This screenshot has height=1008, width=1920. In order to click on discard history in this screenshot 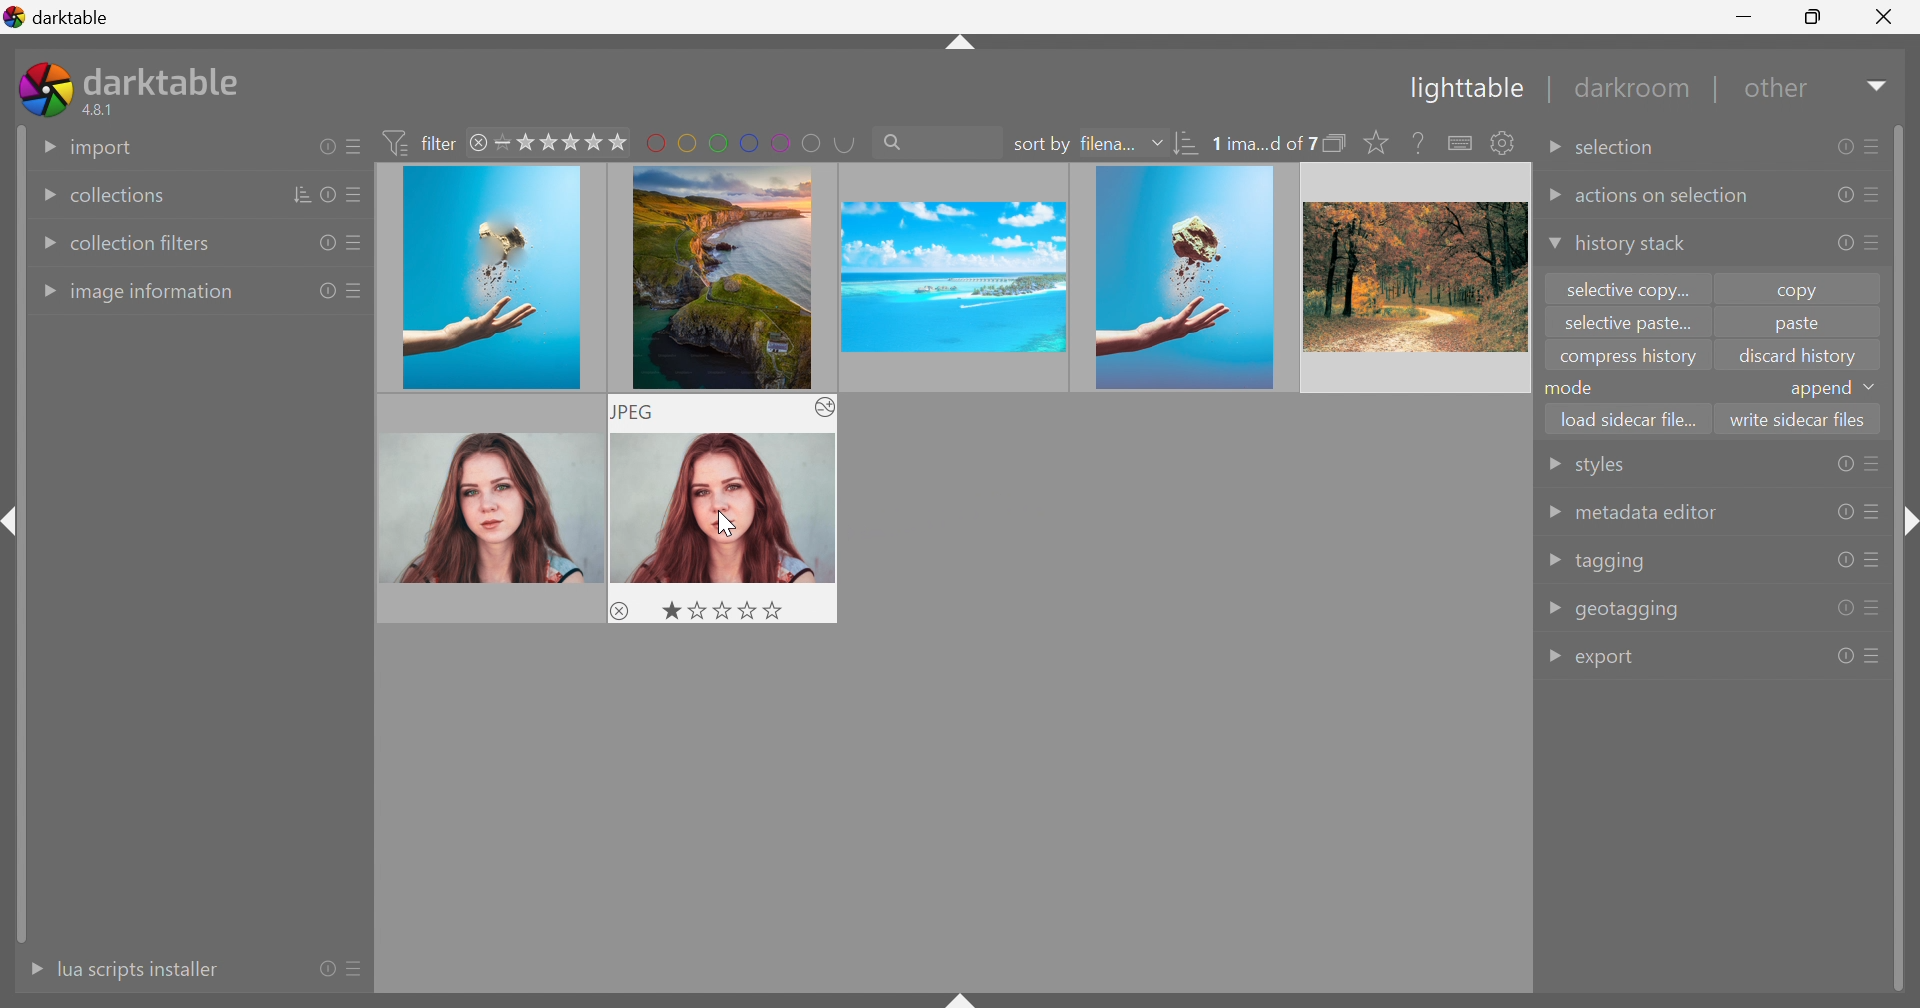, I will do `click(1798, 356)`.